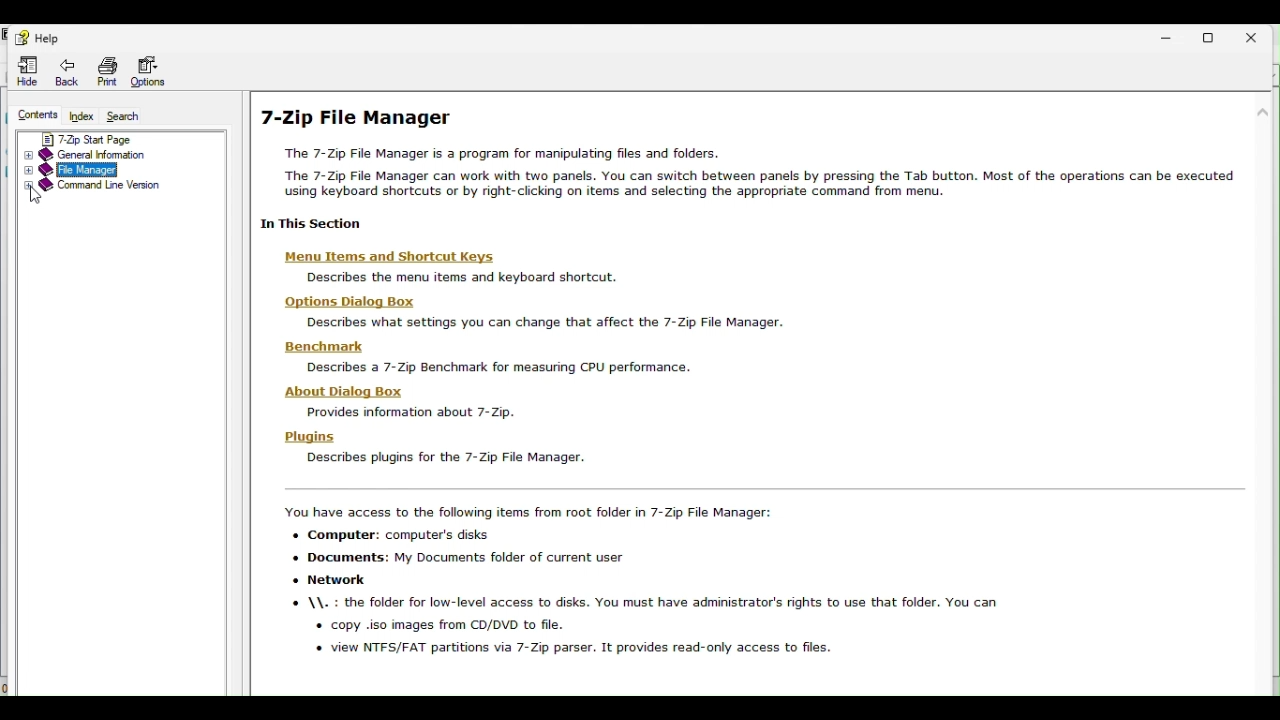  I want to click on Back, so click(72, 76).